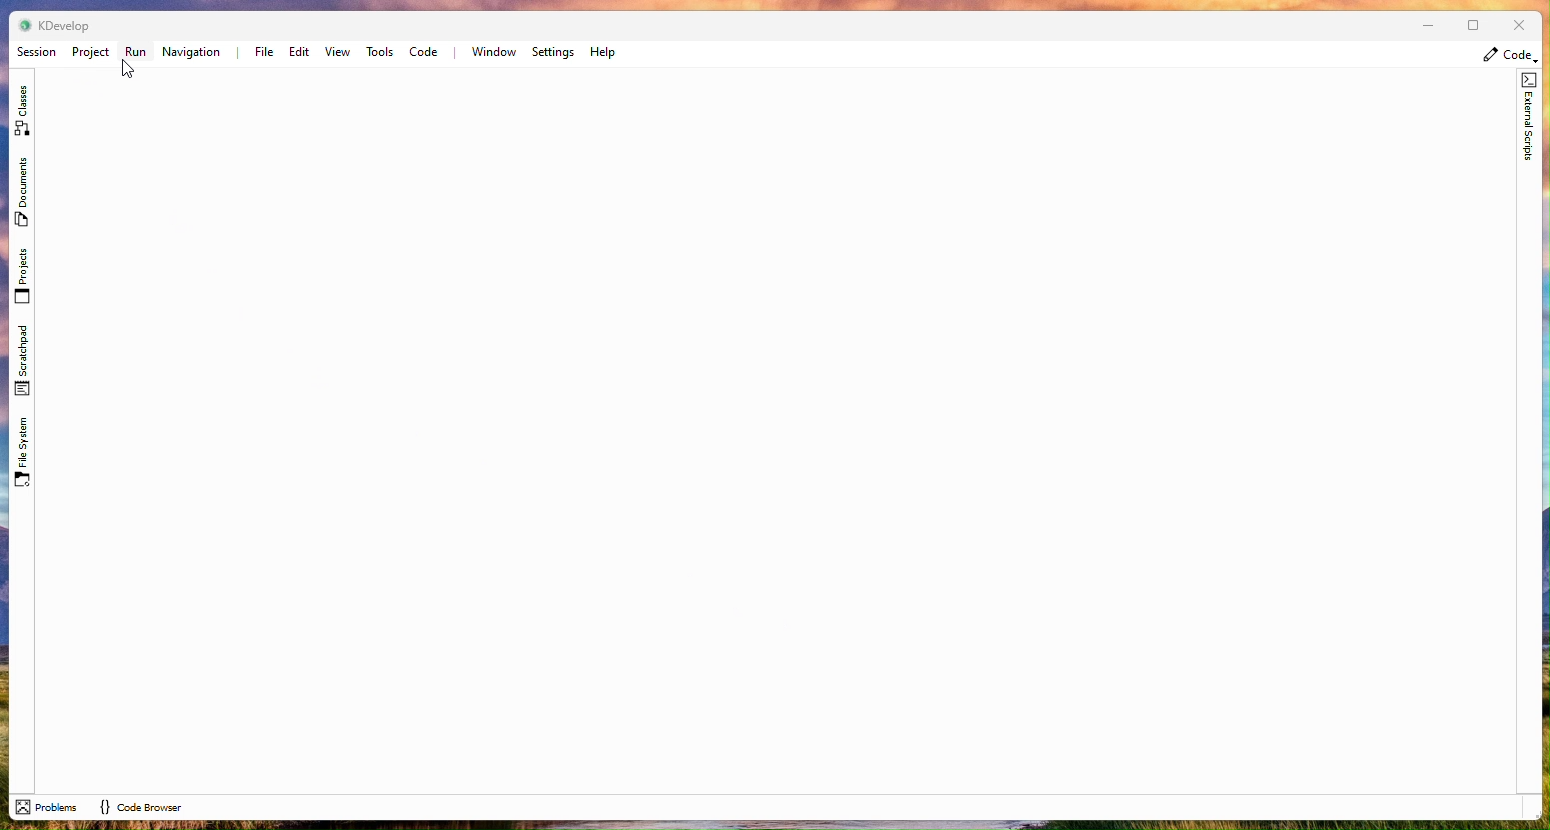 This screenshot has width=1550, height=830. Describe the element at coordinates (141, 807) in the screenshot. I see `code browser` at that location.